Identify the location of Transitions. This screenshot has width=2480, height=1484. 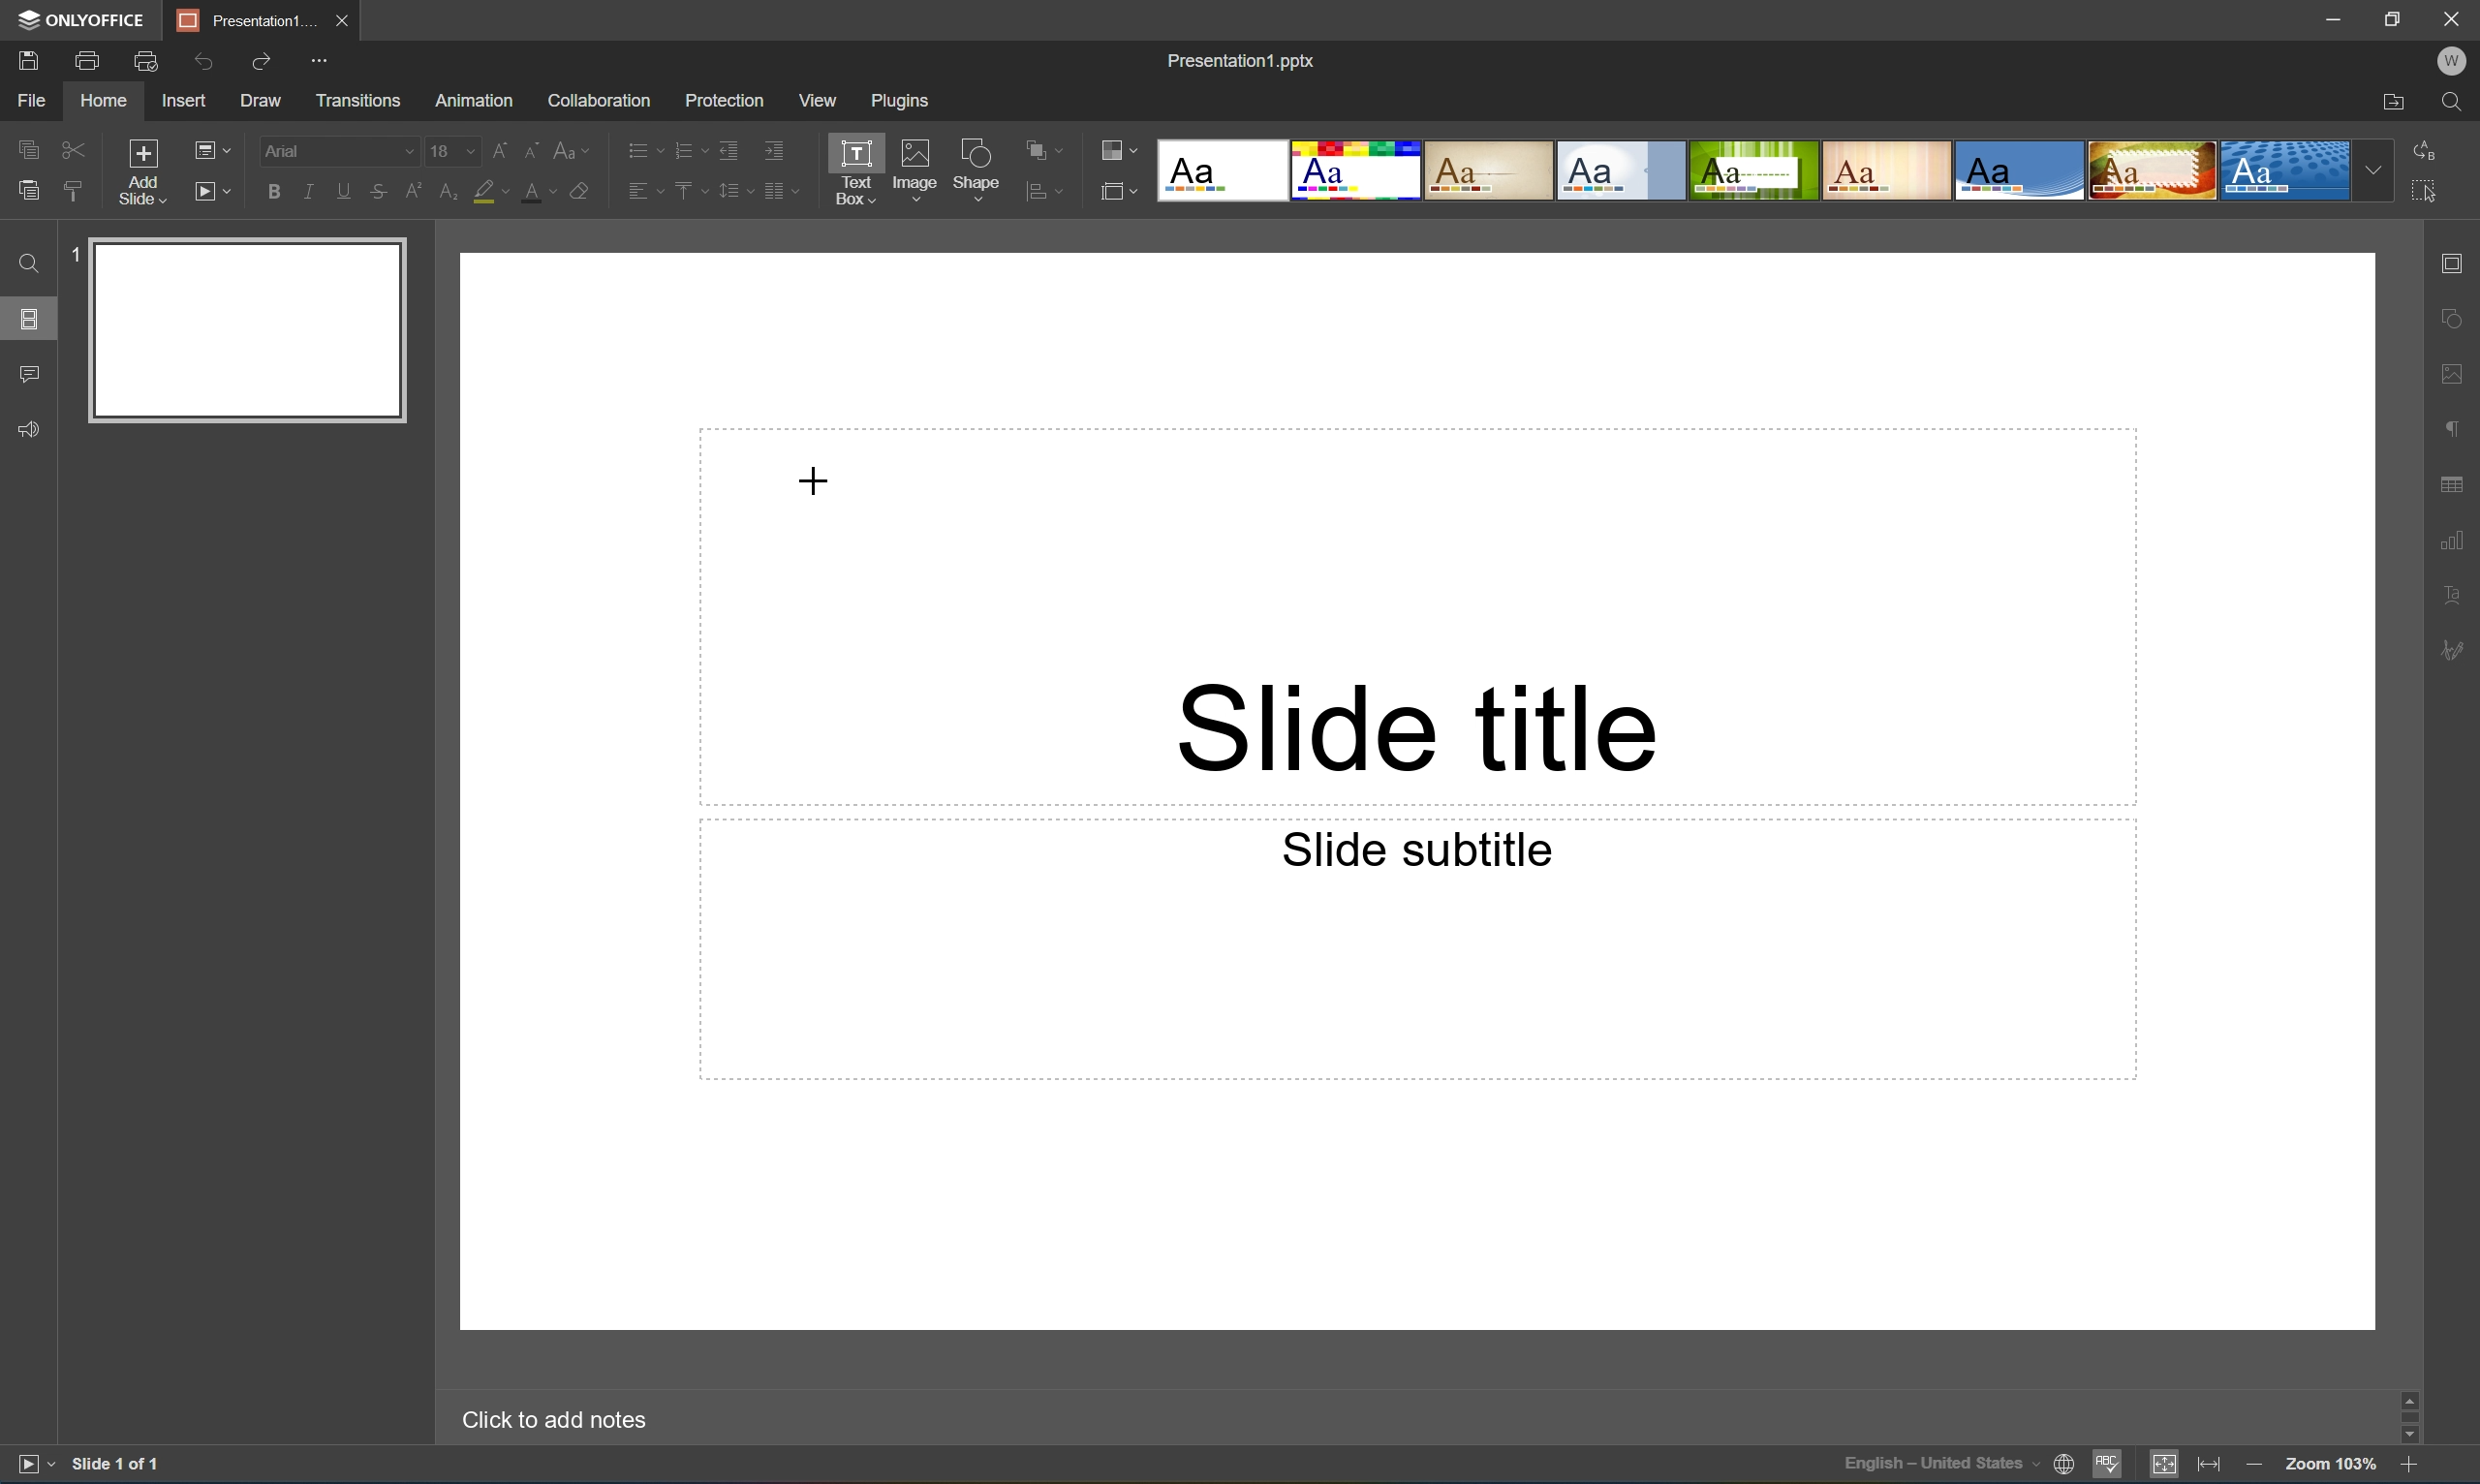
(357, 99).